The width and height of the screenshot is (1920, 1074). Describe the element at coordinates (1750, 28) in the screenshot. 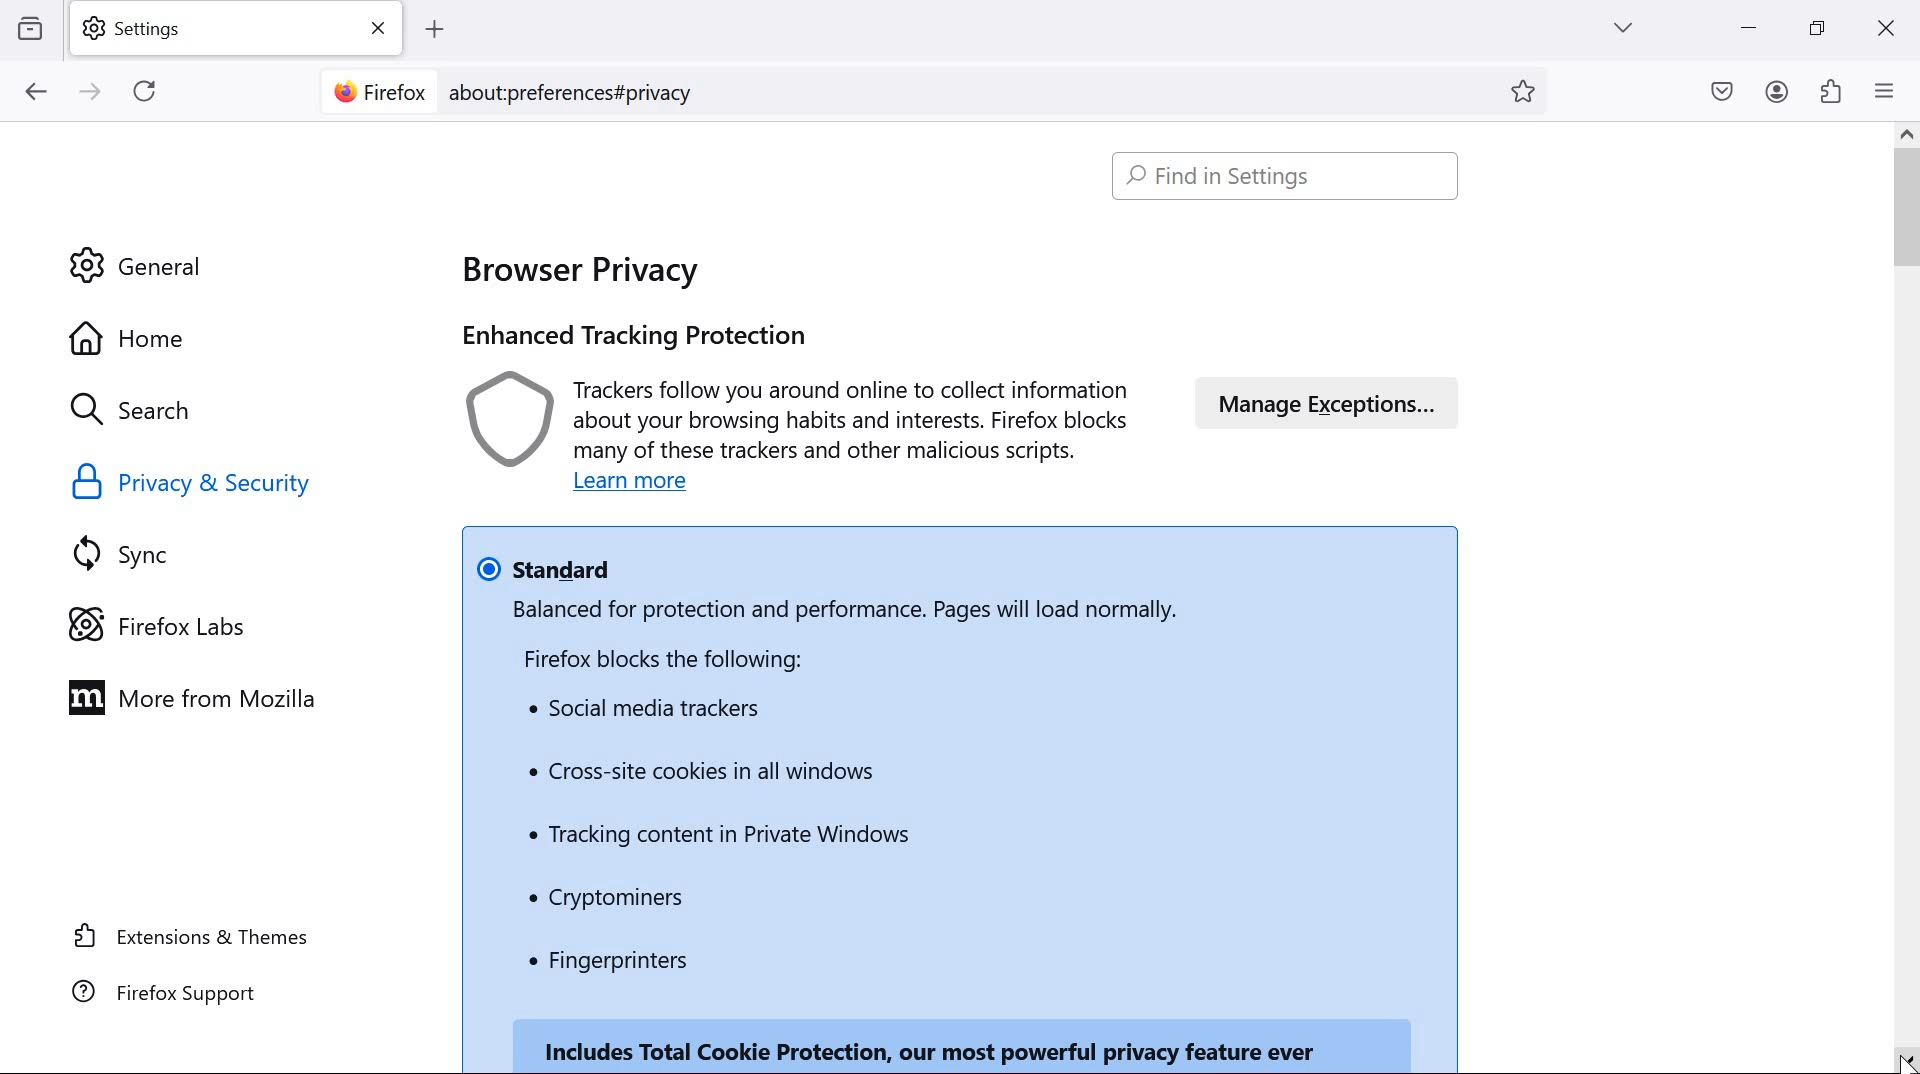

I see `minimize` at that location.